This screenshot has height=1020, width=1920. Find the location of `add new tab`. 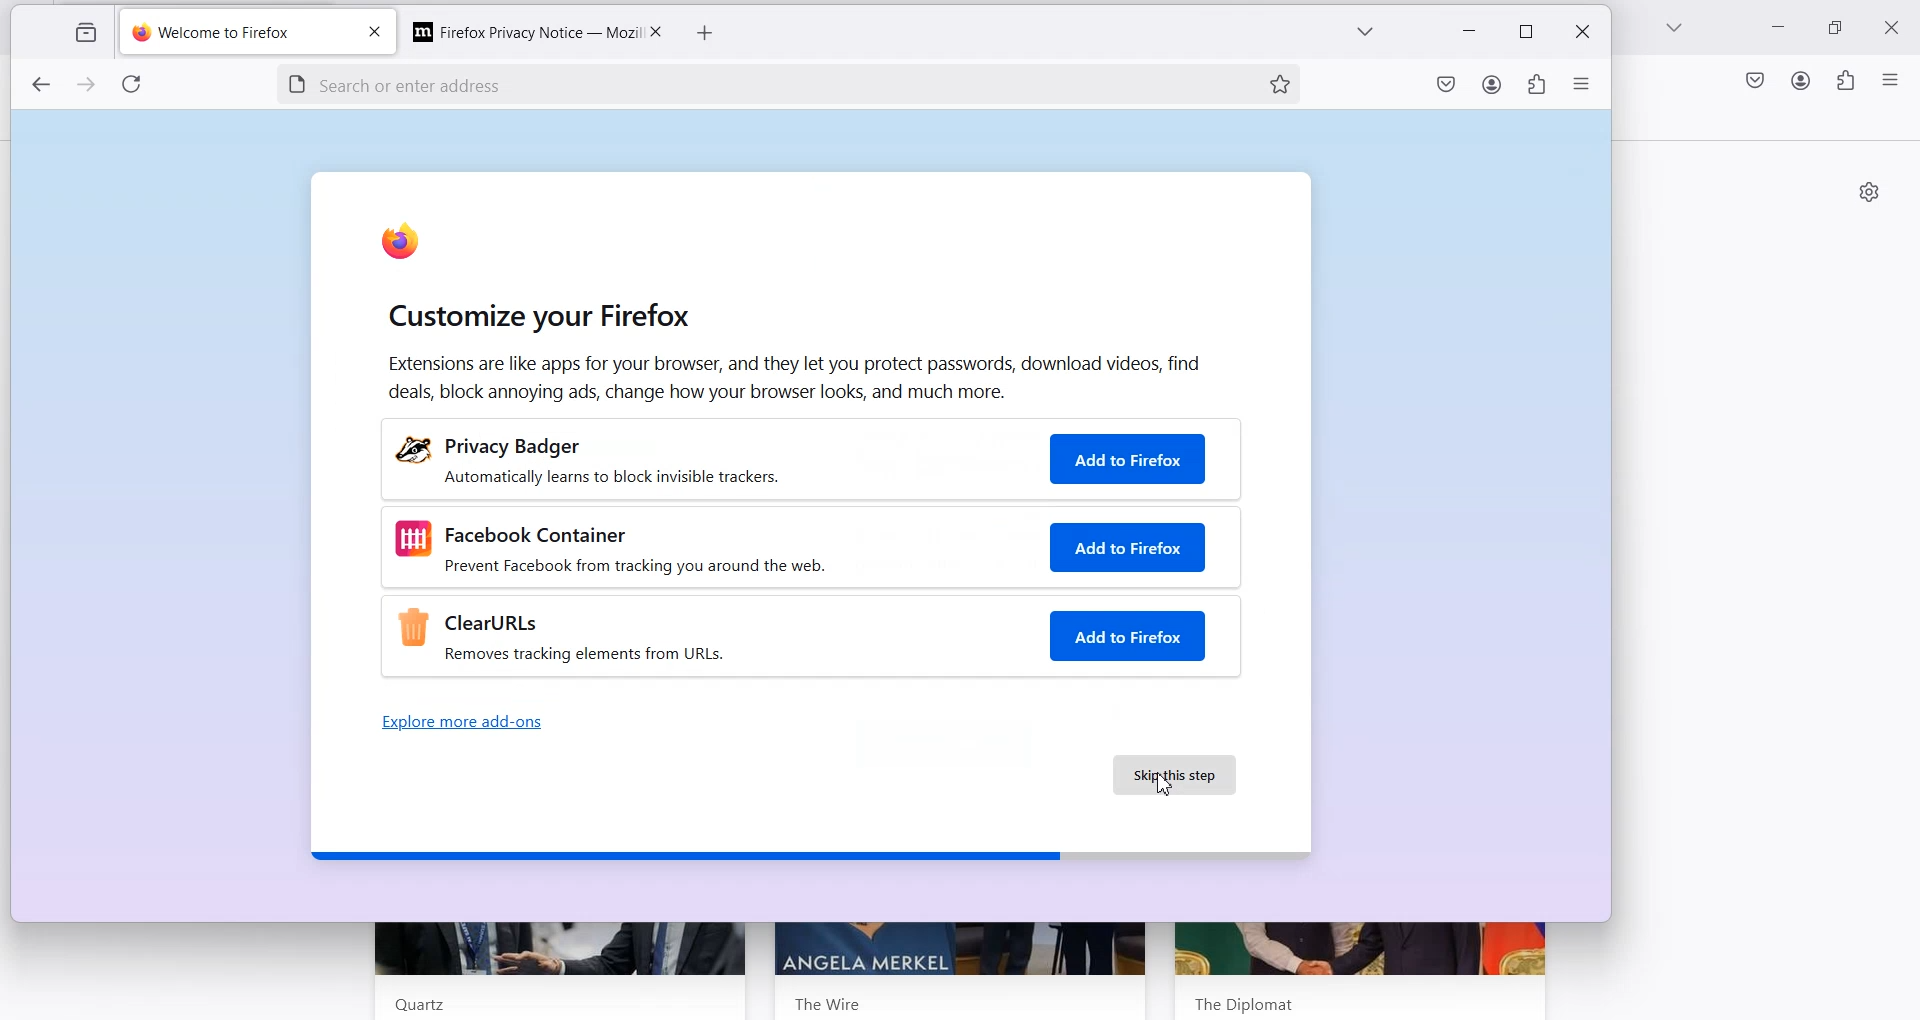

add new tab is located at coordinates (706, 34).